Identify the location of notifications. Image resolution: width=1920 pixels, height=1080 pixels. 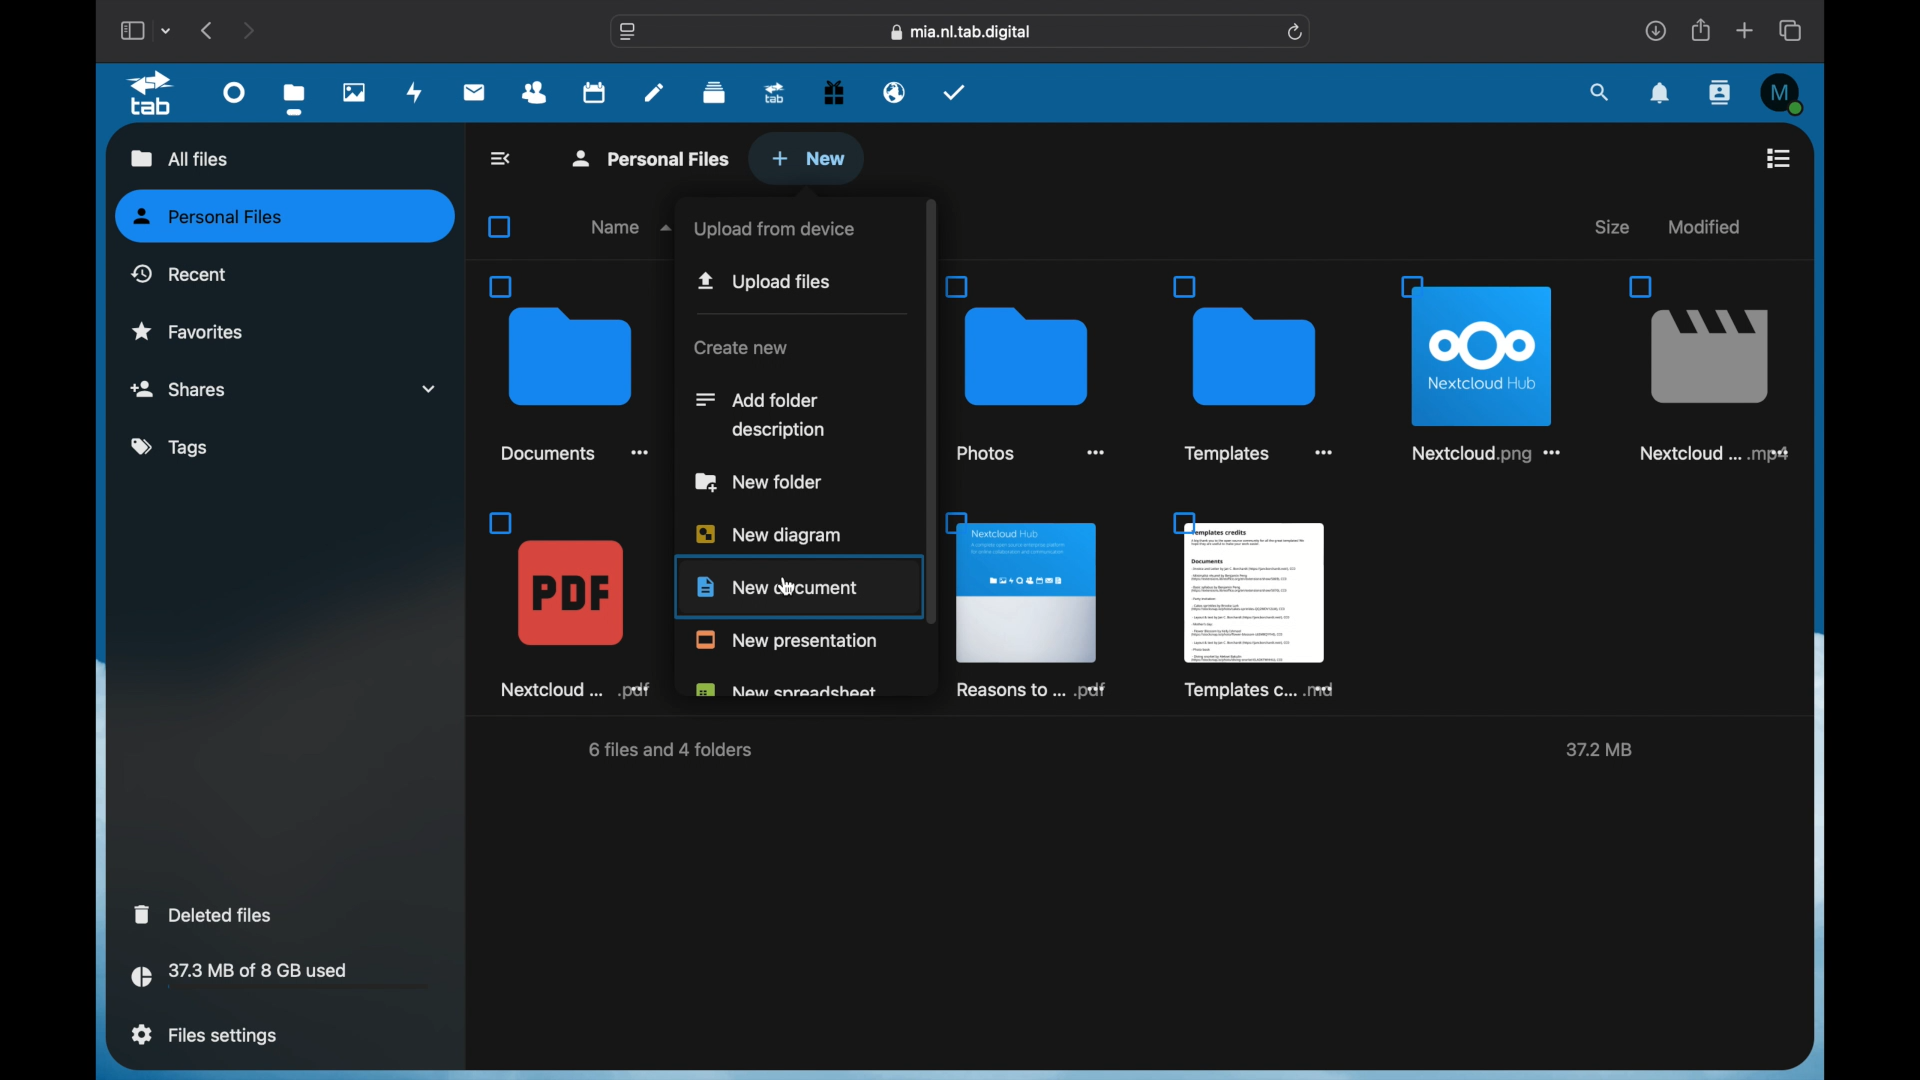
(1661, 94).